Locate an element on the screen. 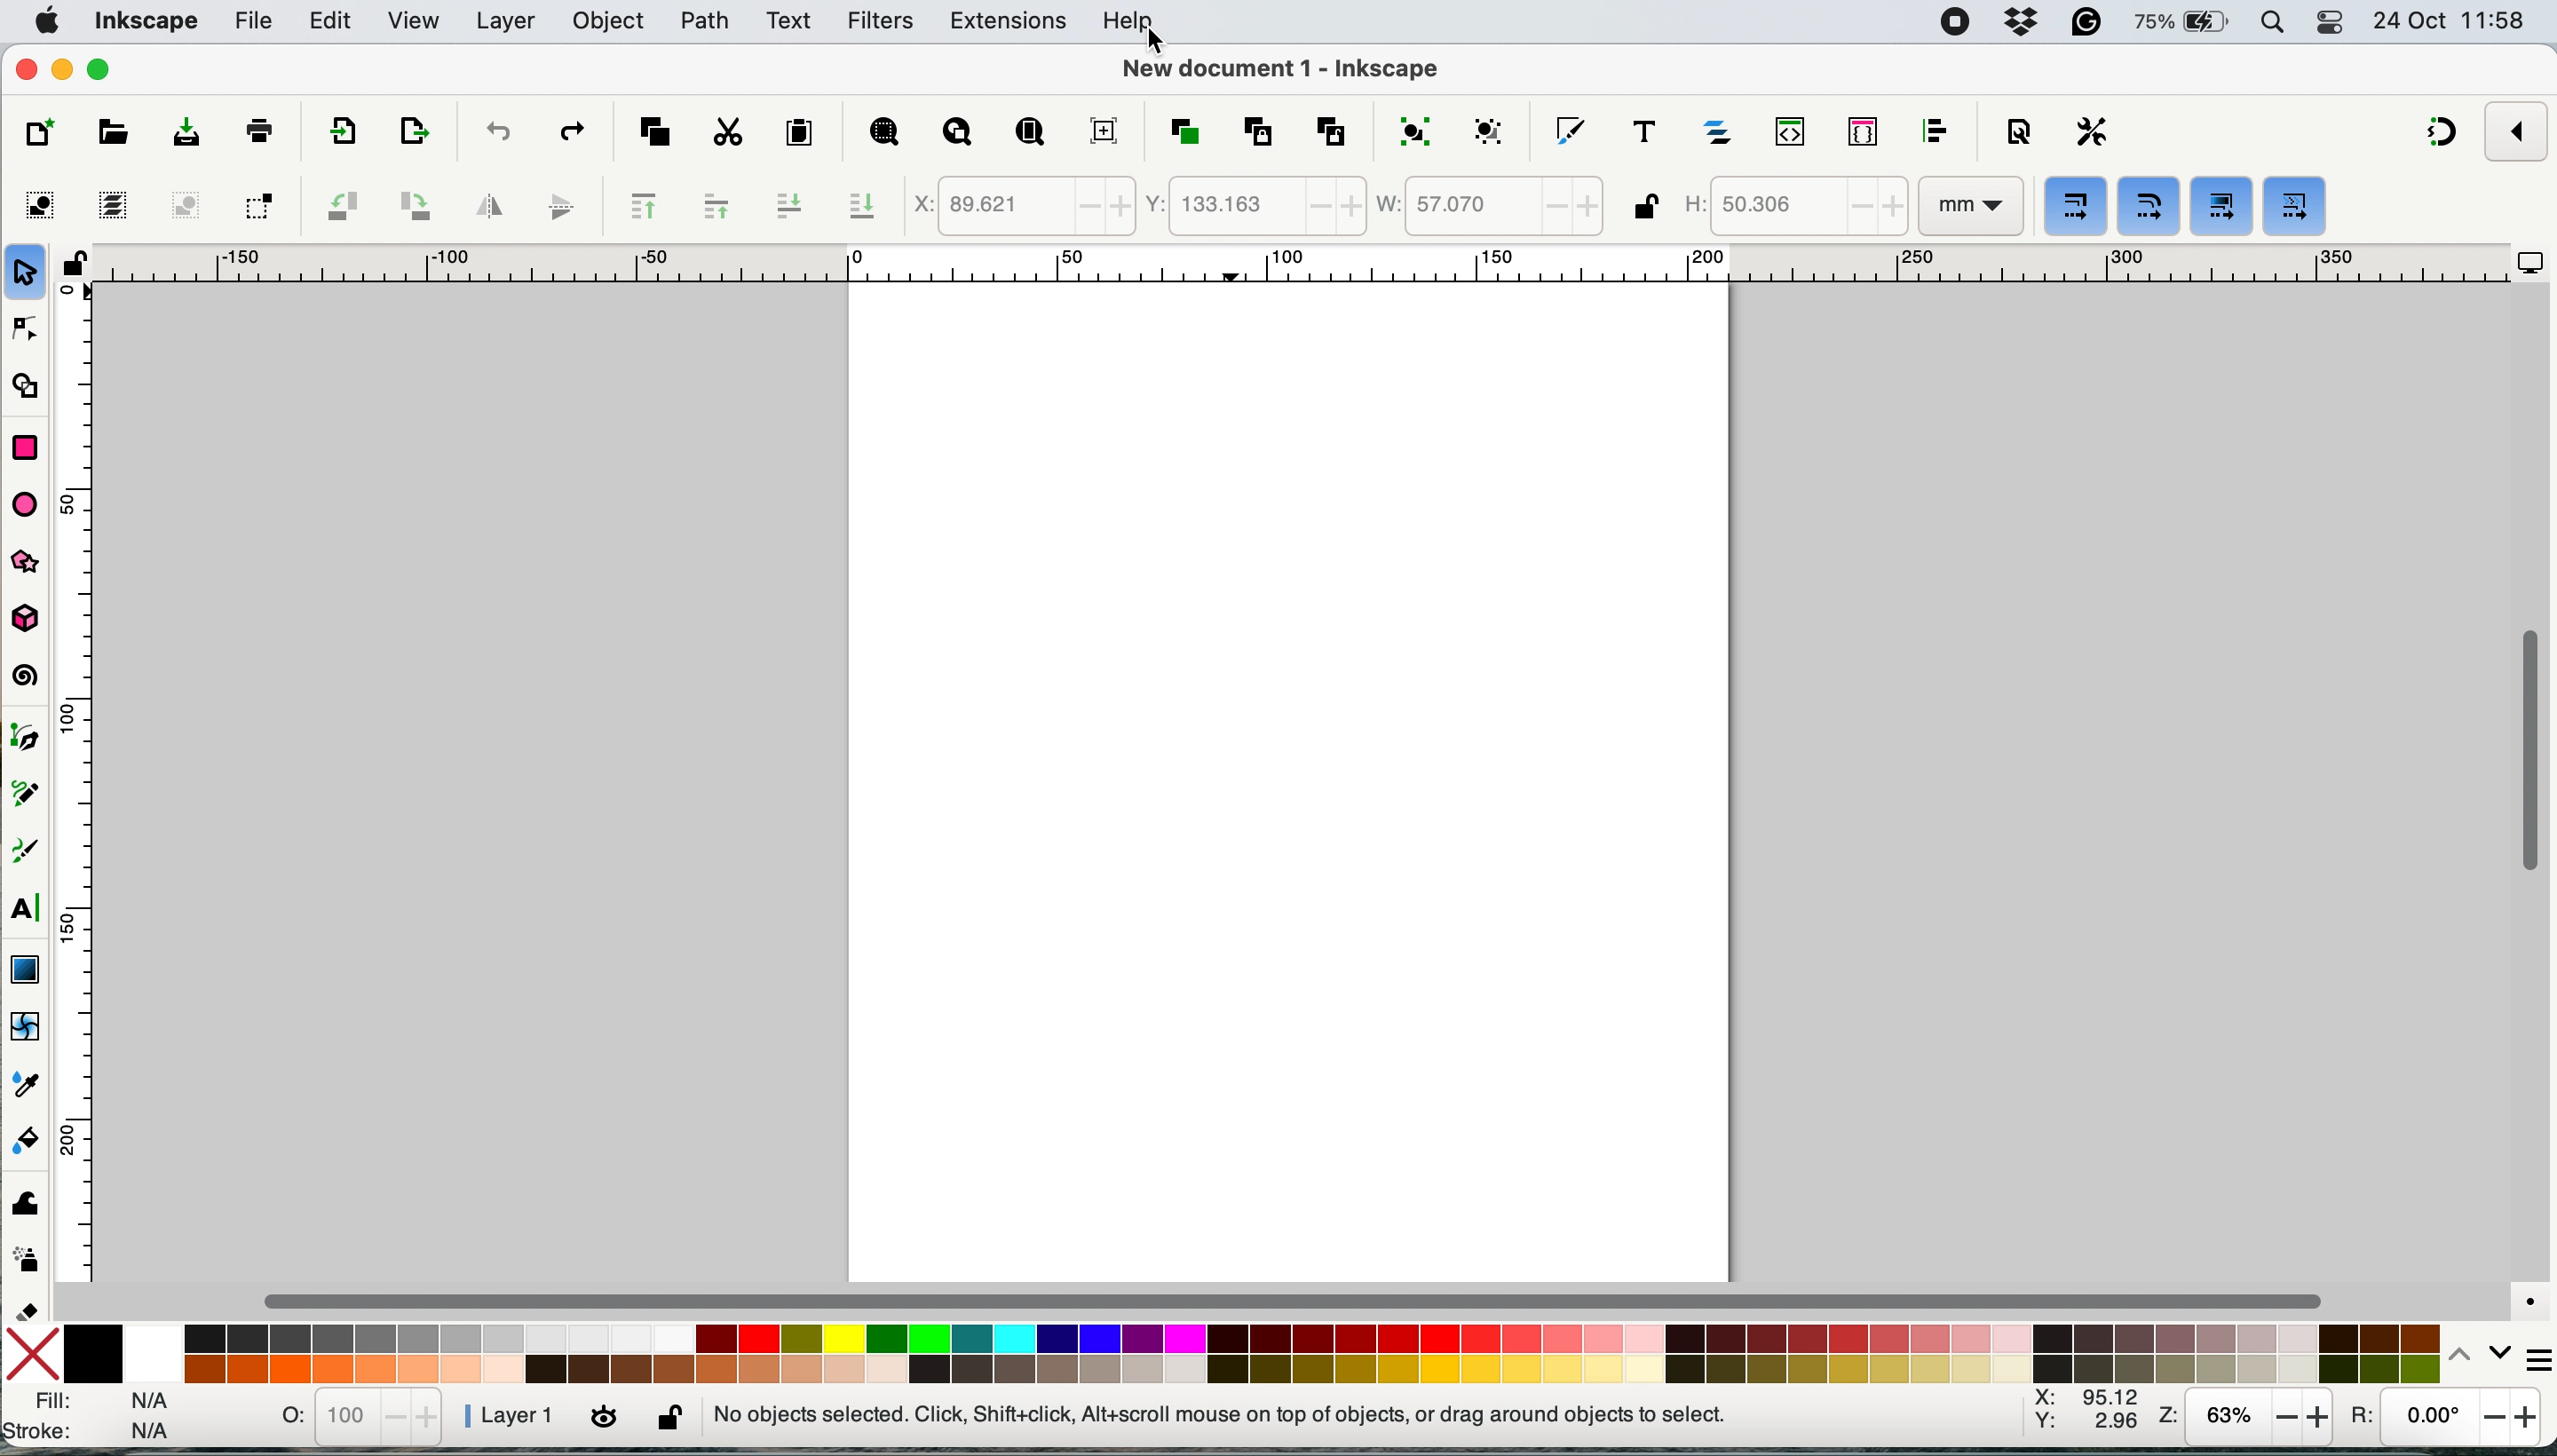 The height and width of the screenshot is (1456, 2557). layer 1 is located at coordinates (511, 1416).